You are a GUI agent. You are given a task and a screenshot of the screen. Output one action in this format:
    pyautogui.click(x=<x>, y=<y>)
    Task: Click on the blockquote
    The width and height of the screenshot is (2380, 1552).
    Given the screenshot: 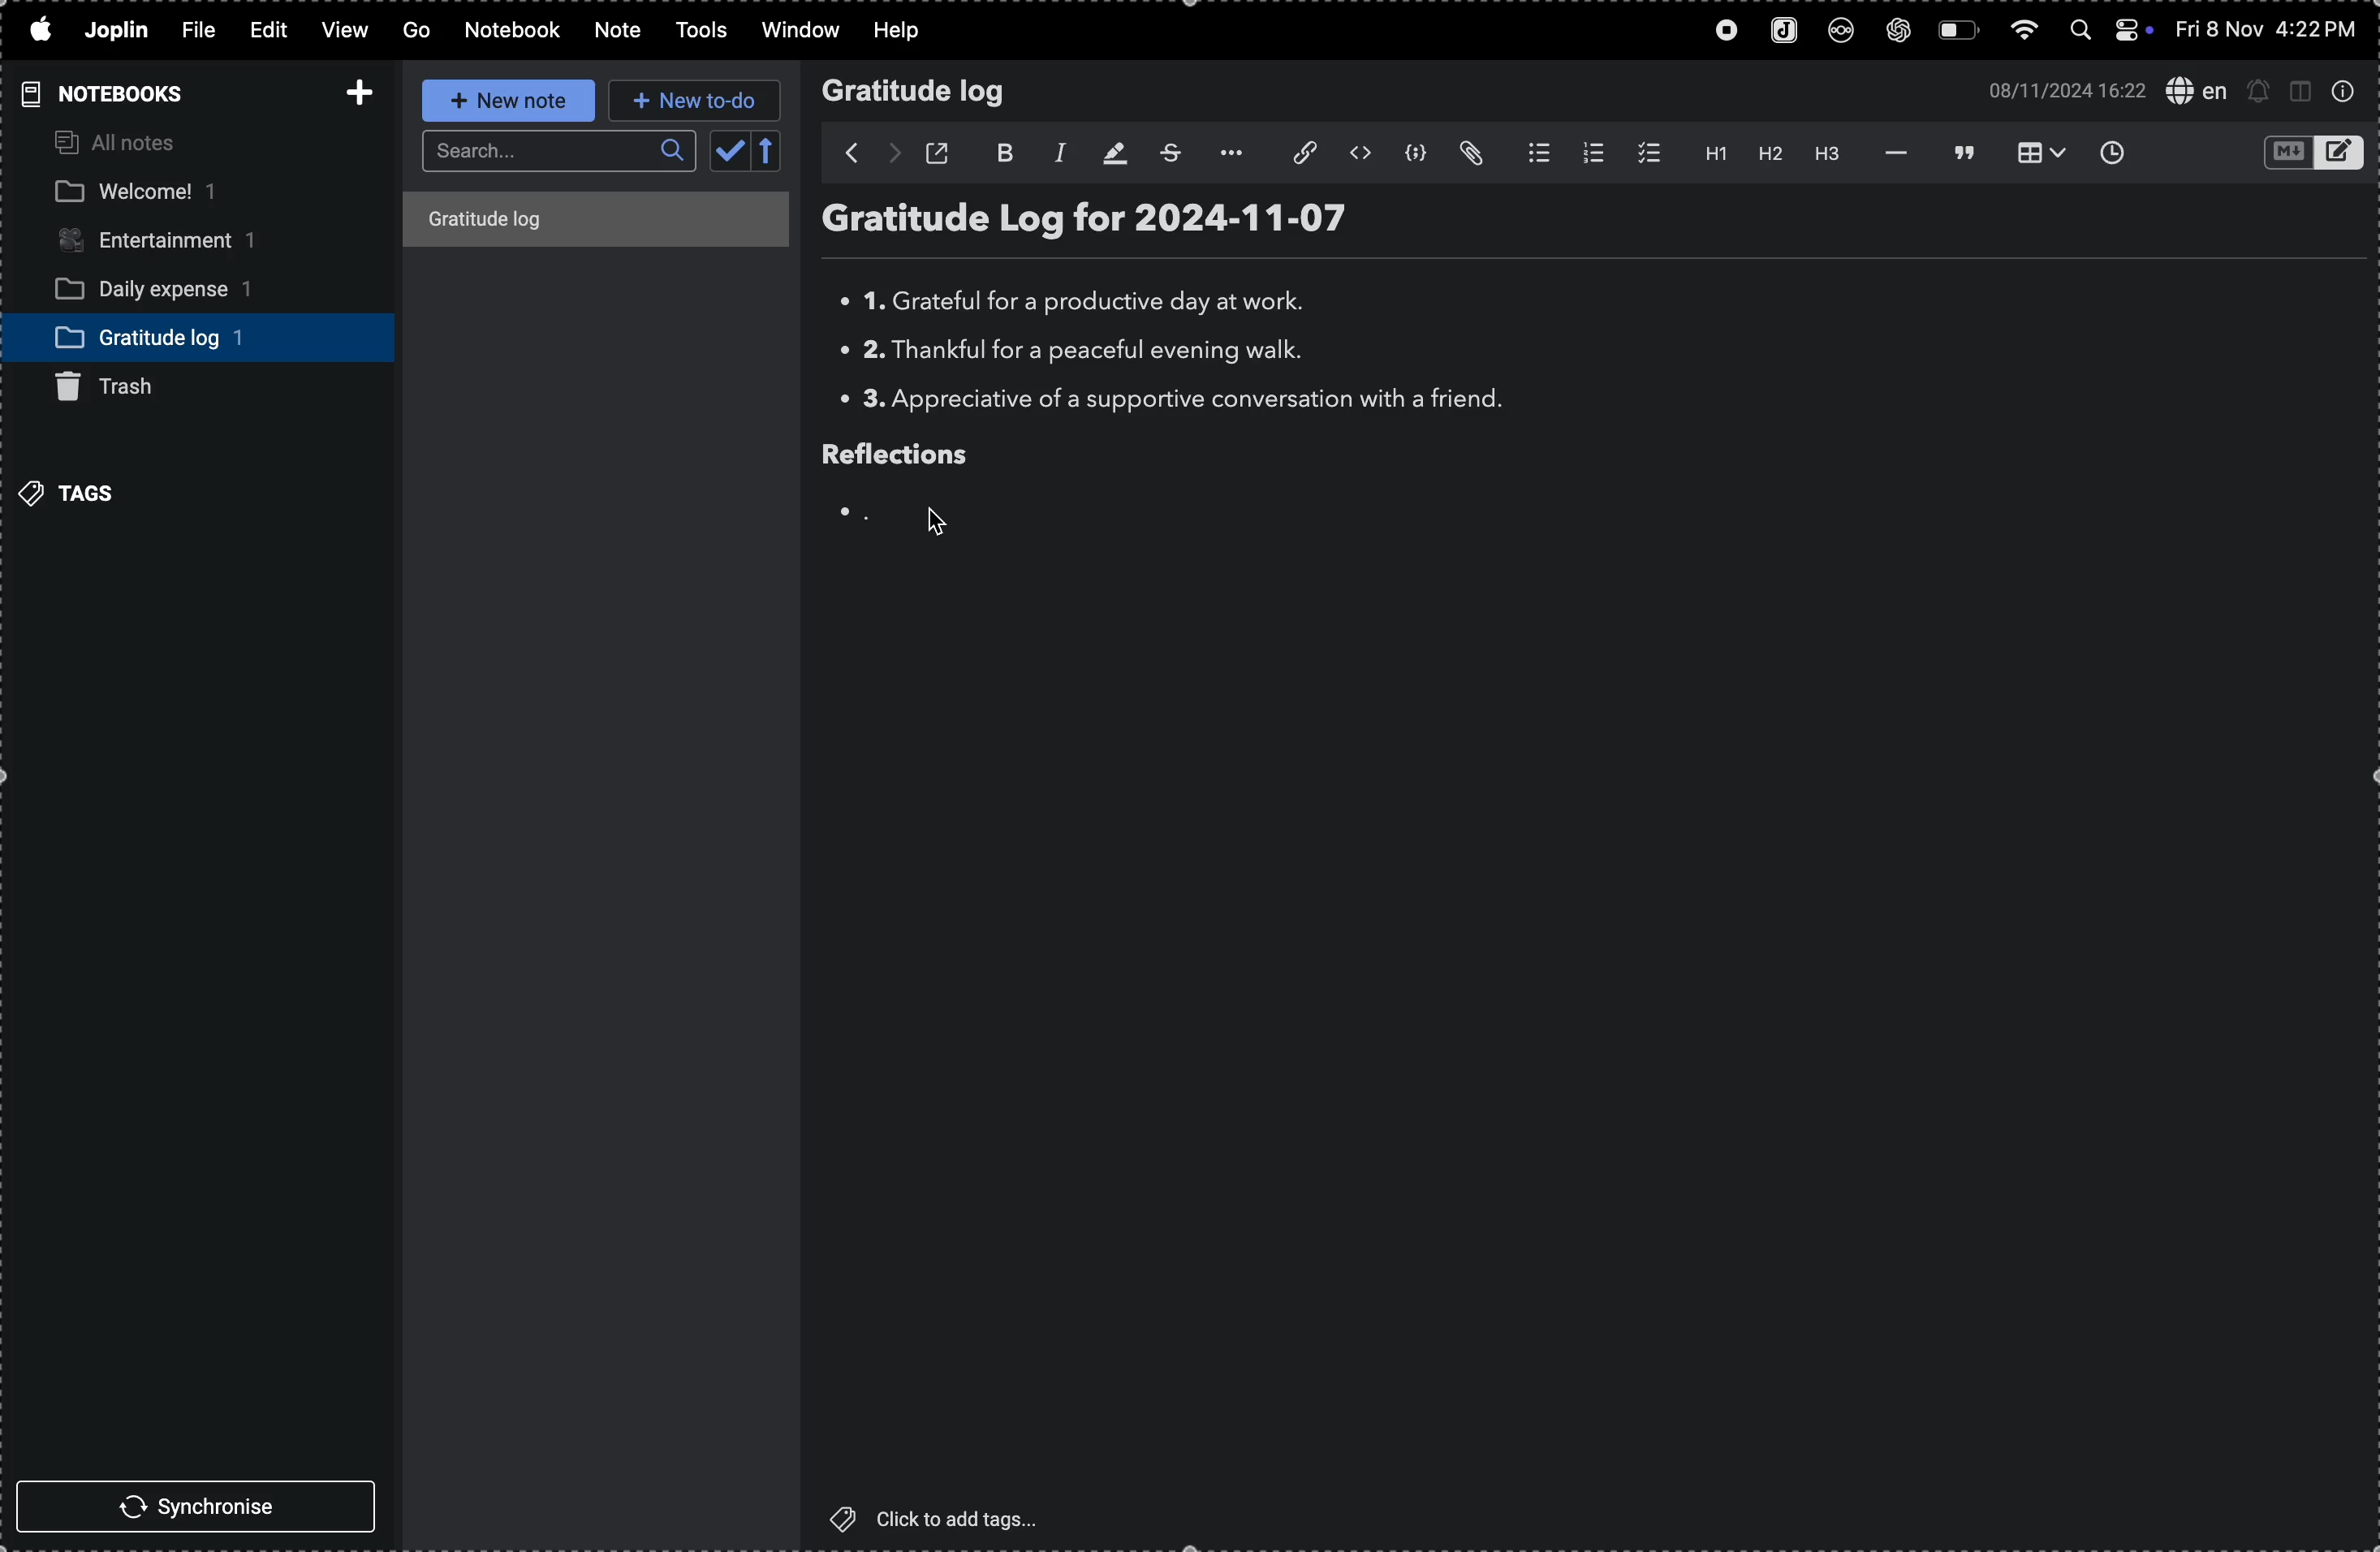 What is the action you would take?
    pyautogui.click(x=1961, y=153)
    